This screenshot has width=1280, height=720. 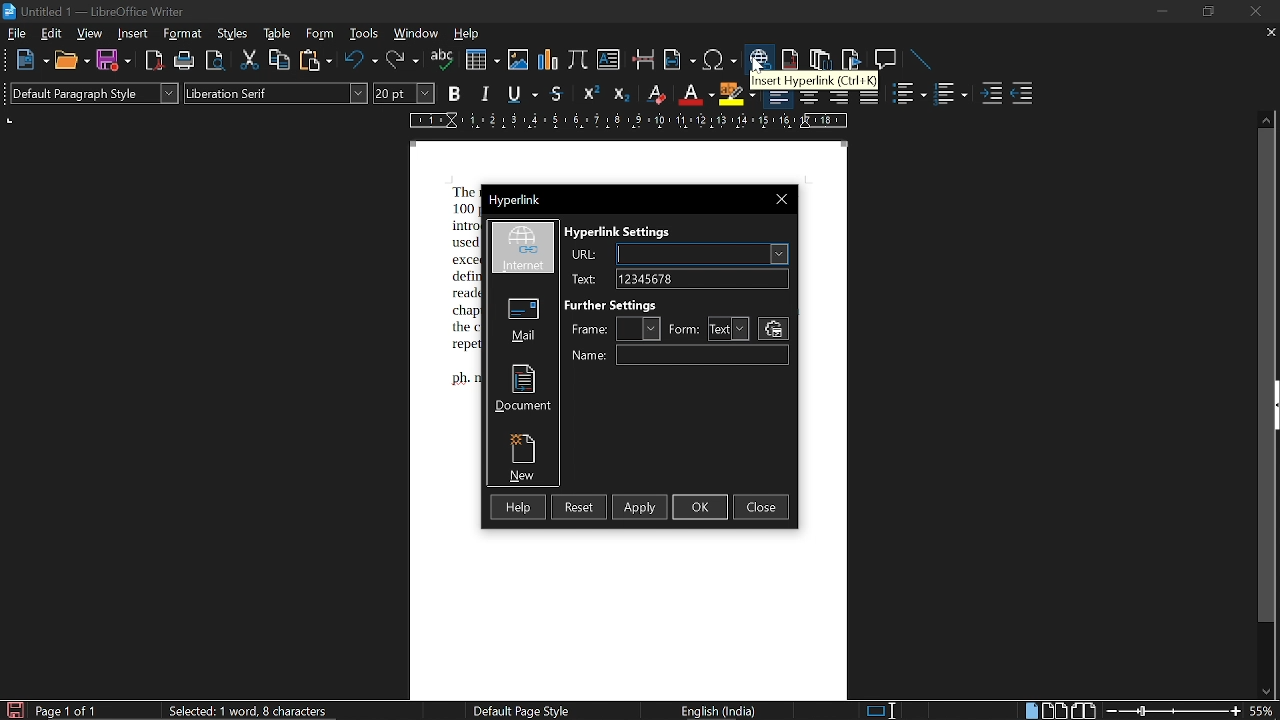 I want to click on vertical scrollbar, so click(x=1266, y=376).